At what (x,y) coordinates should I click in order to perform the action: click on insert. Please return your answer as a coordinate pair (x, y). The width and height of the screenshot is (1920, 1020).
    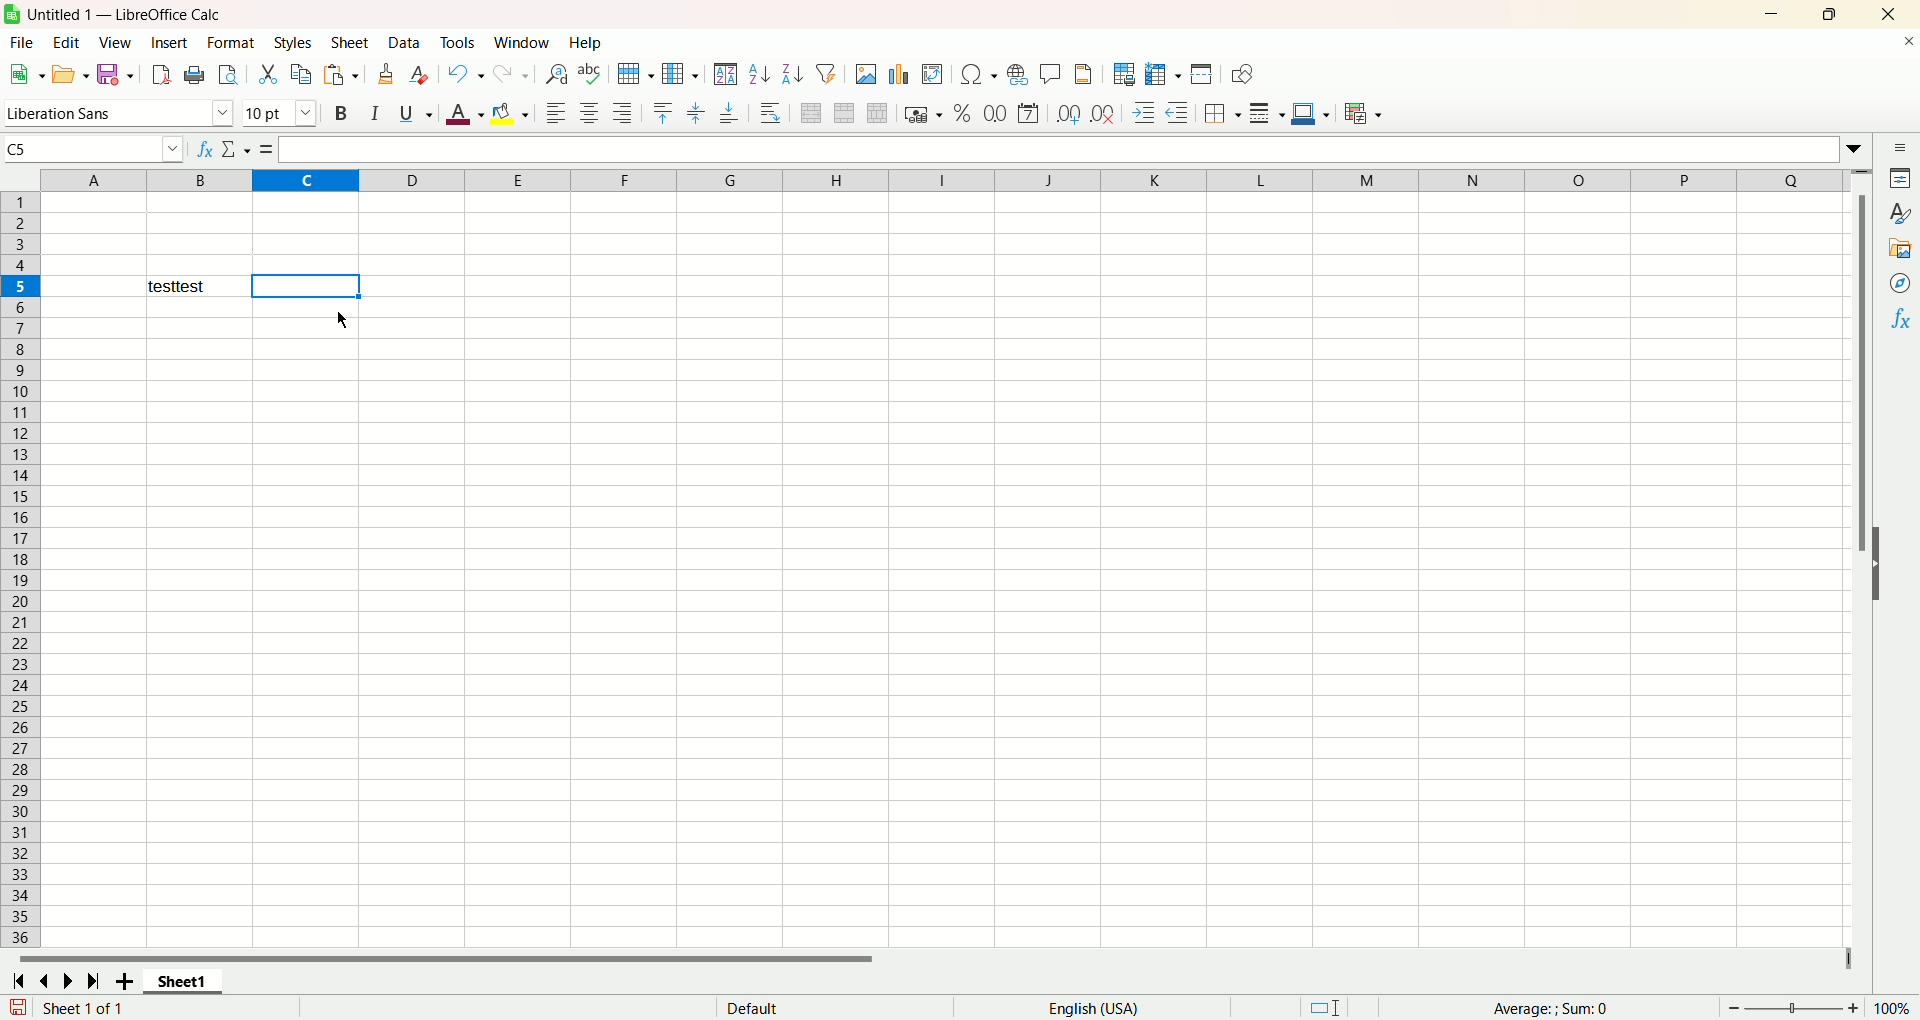
    Looking at the image, I should click on (170, 42).